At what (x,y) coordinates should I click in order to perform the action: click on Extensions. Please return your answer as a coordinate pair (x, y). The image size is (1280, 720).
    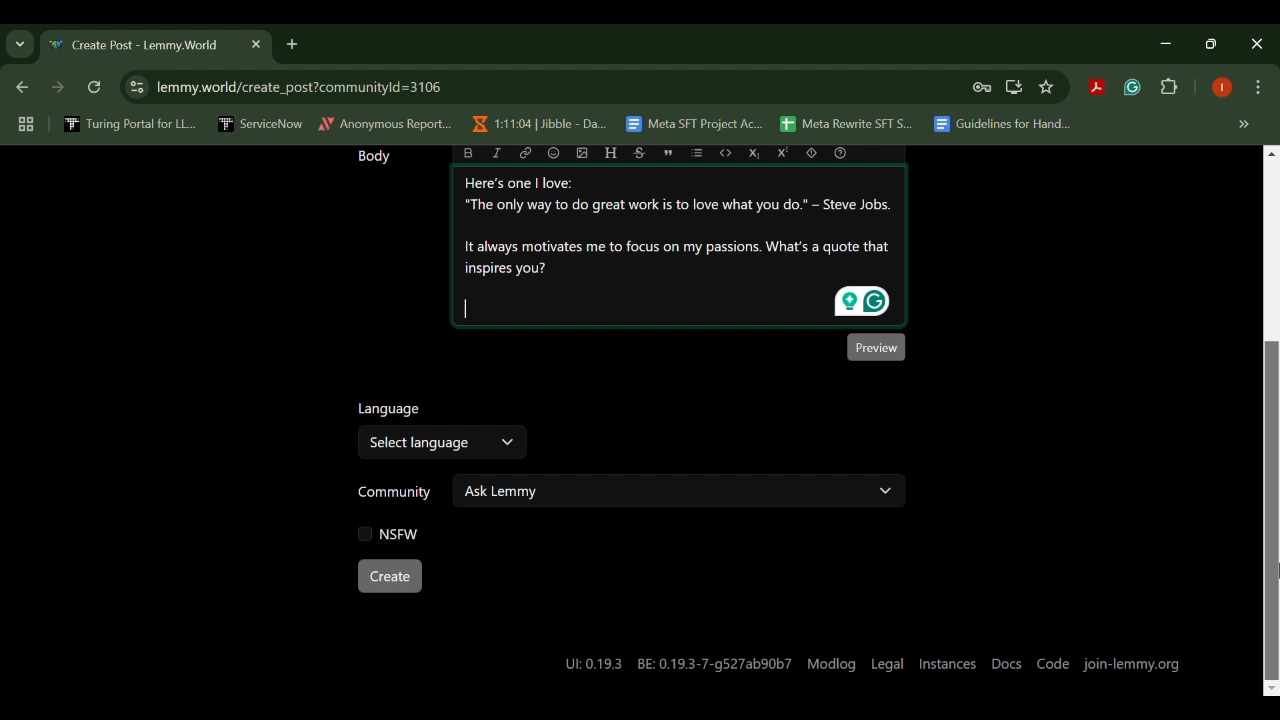
    Looking at the image, I should click on (1170, 88).